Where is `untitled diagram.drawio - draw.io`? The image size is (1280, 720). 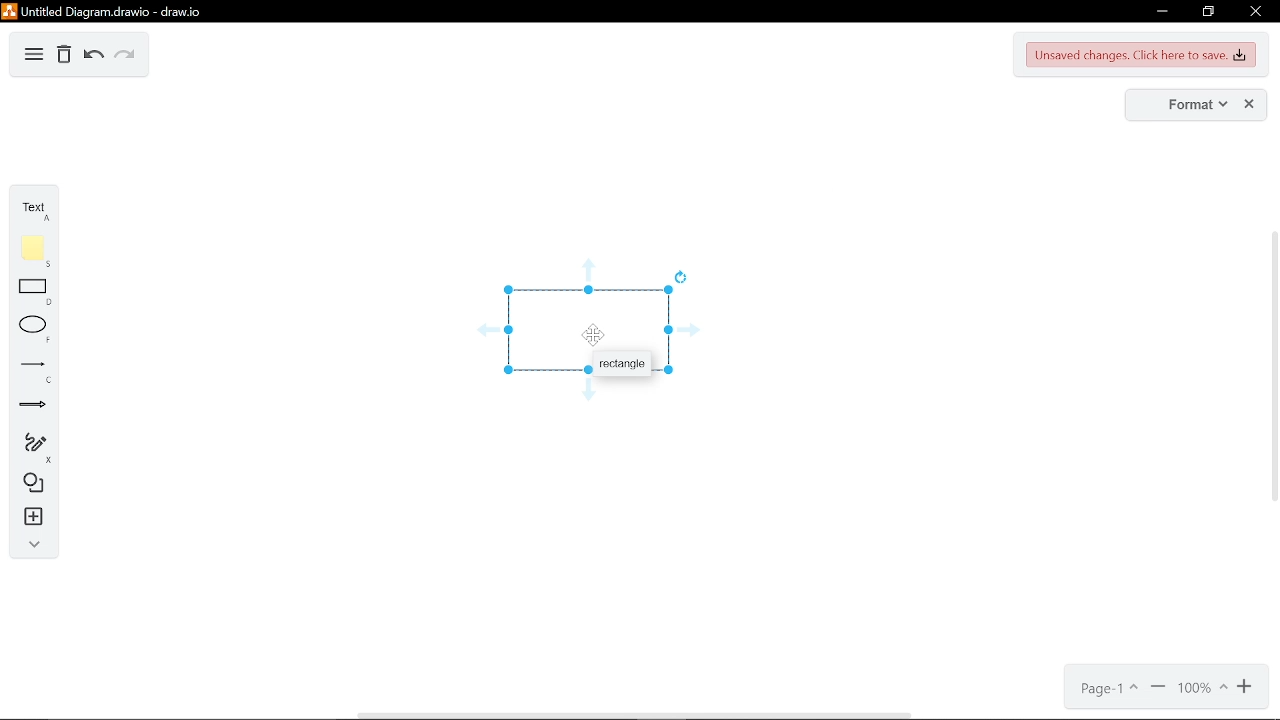 untitled diagram.drawio - draw.io is located at coordinates (118, 11).